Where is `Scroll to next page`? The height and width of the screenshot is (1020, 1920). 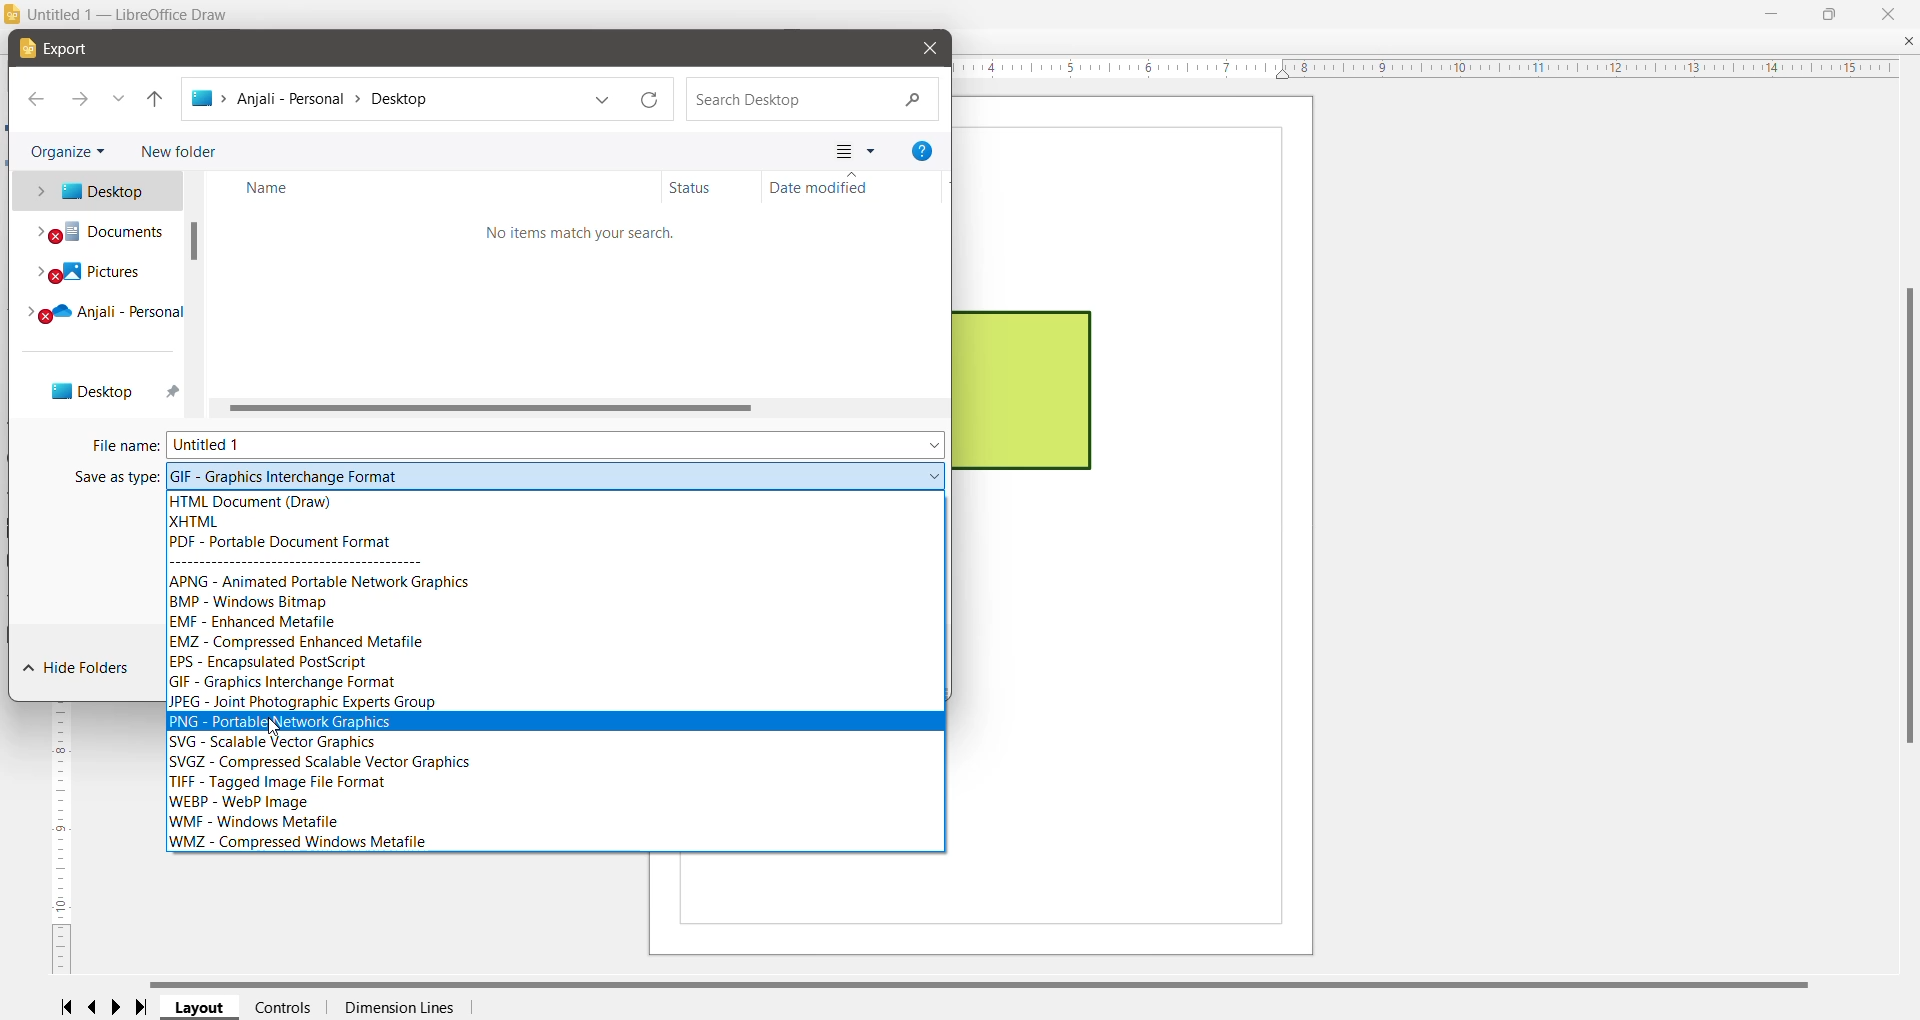 Scroll to next page is located at coordinates (121, 1007).